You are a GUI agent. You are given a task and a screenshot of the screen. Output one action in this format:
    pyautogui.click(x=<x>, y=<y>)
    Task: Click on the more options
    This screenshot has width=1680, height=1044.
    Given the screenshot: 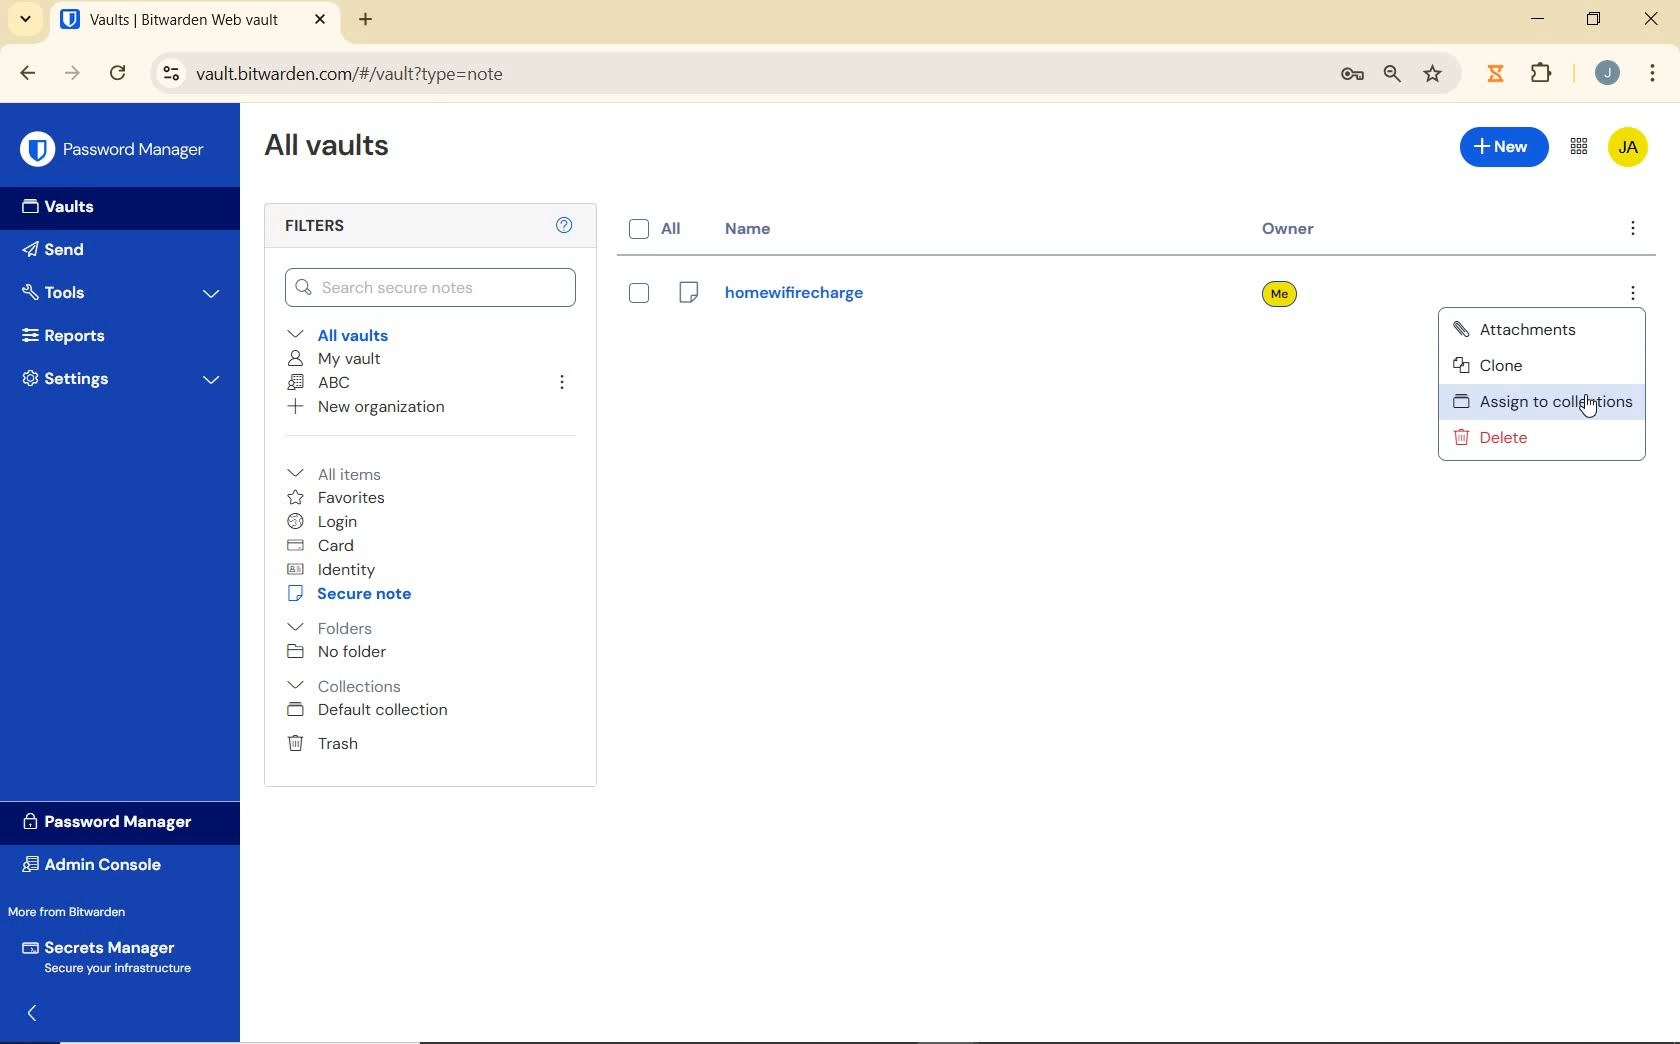 What is the action you would take?
    pyautogui.click(x=1633, y=285)
    